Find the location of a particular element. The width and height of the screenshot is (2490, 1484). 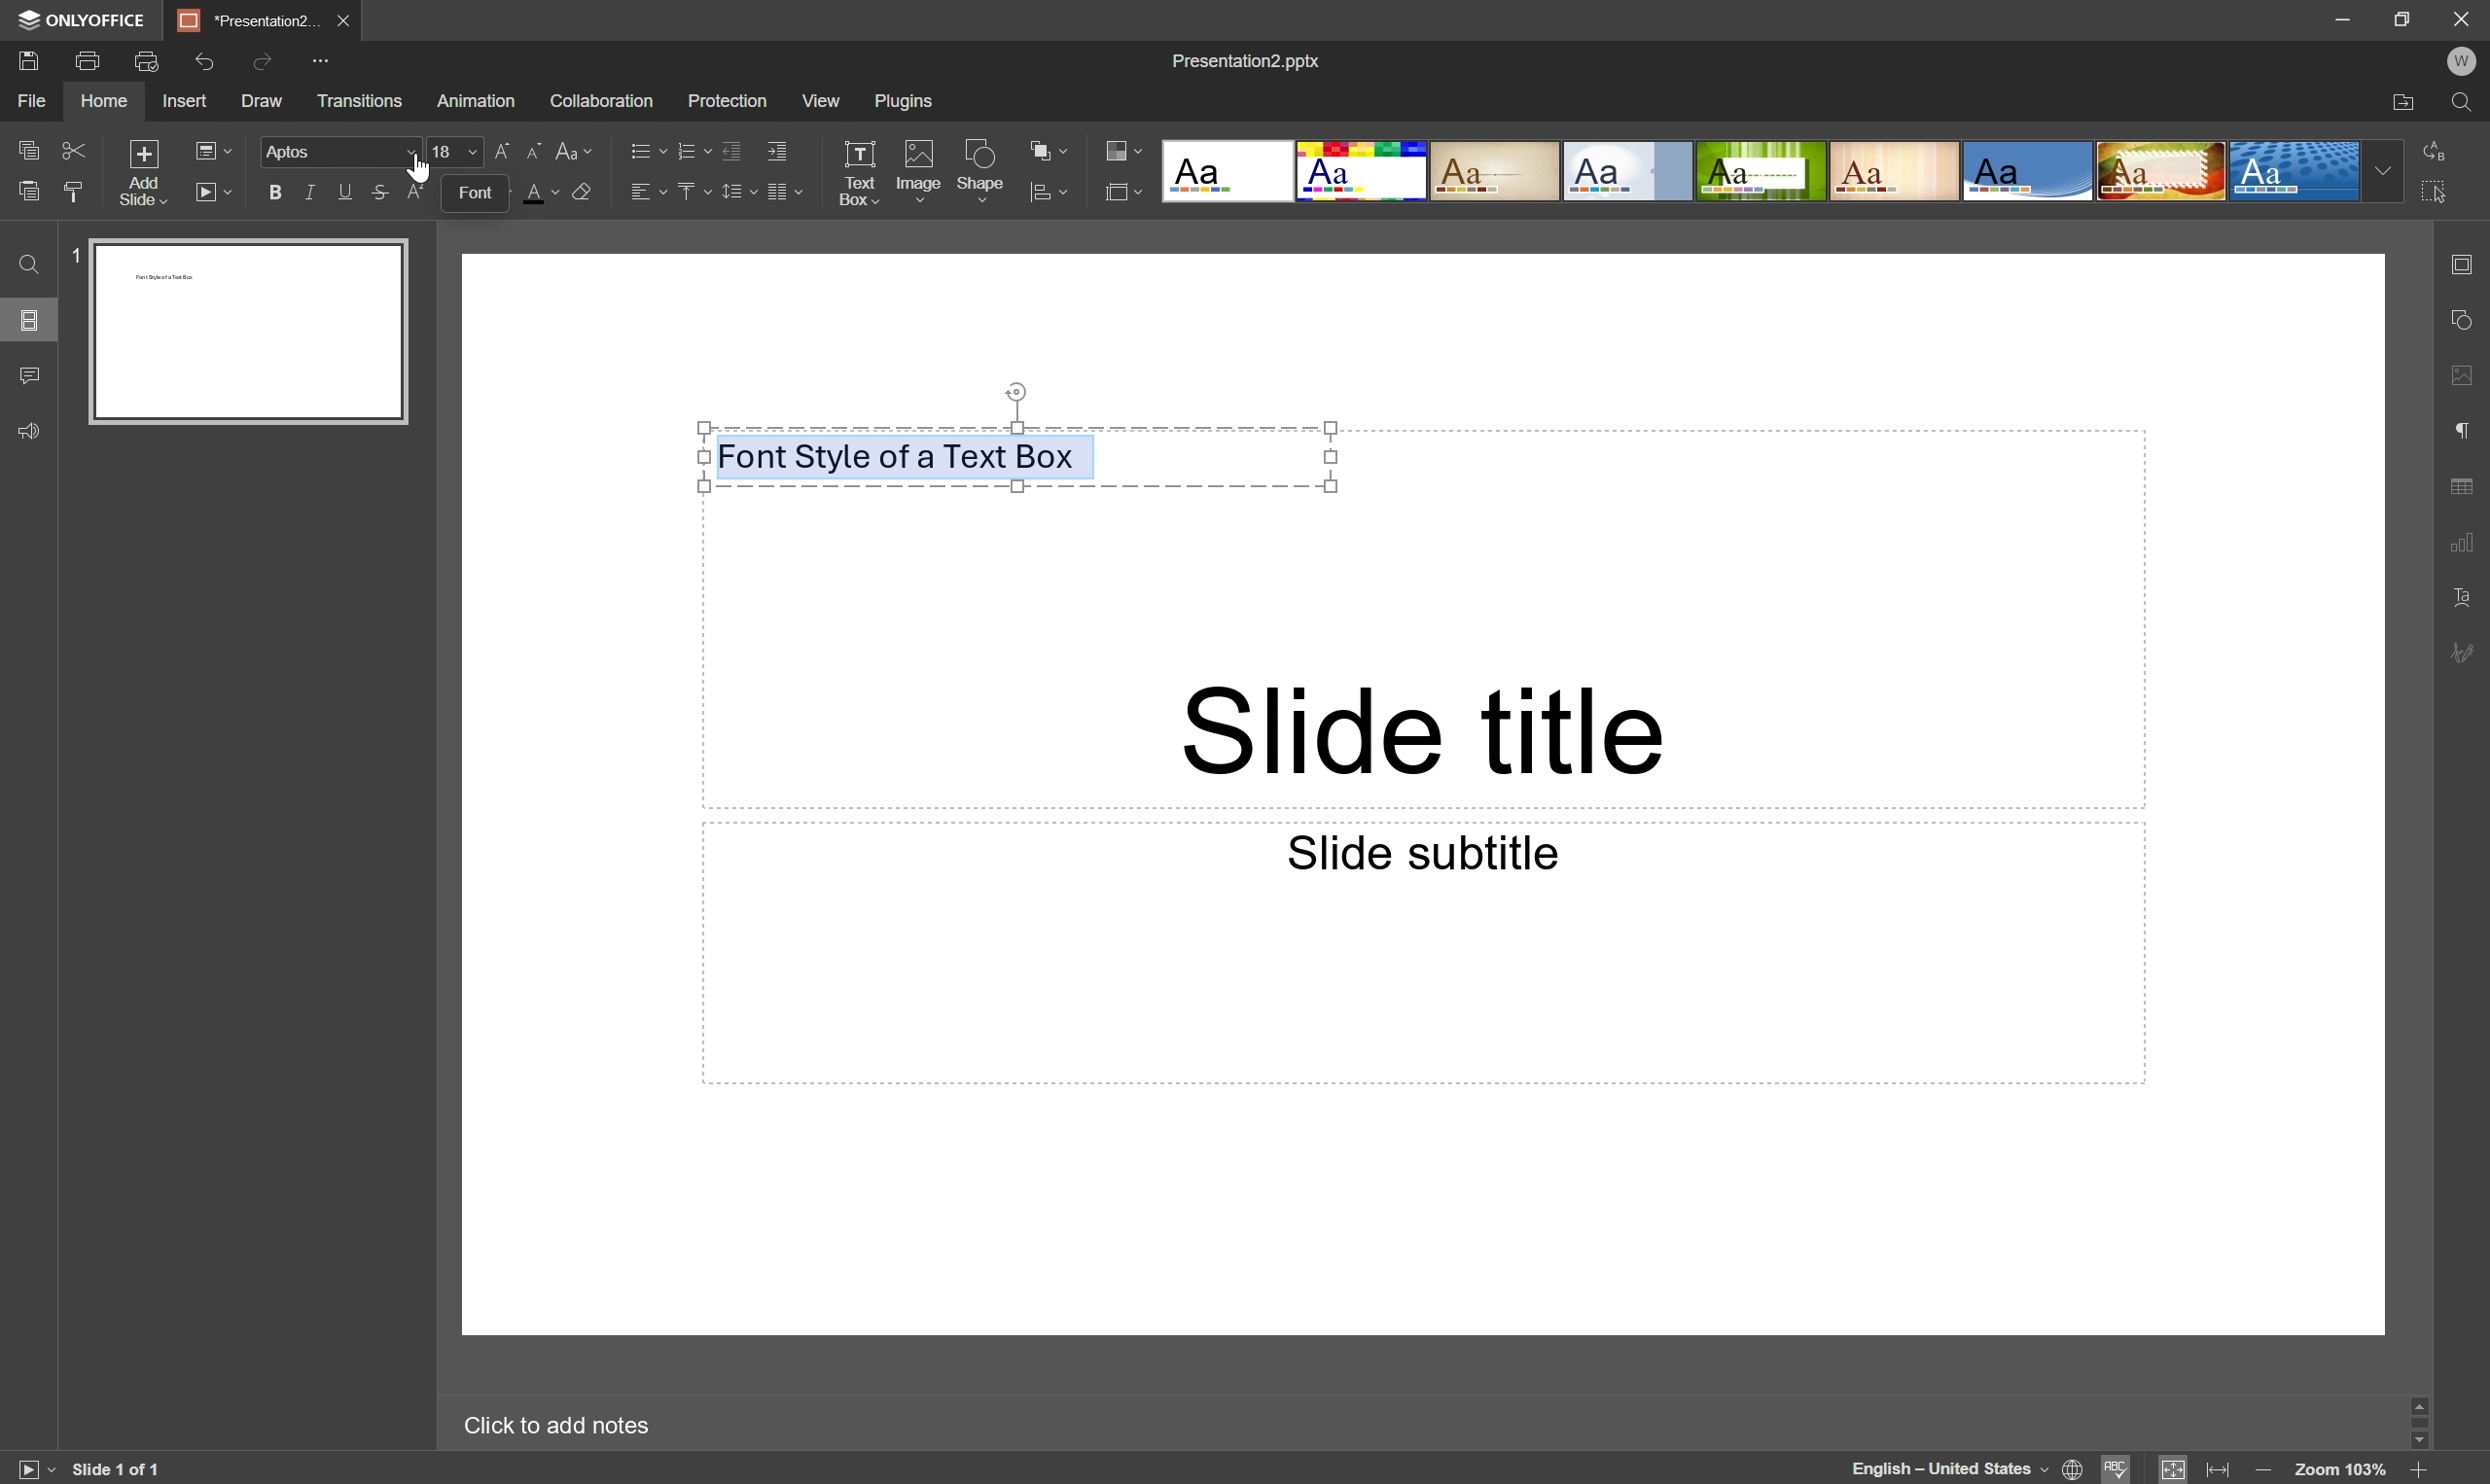

Insert columns is located at coordinates (788, 191).